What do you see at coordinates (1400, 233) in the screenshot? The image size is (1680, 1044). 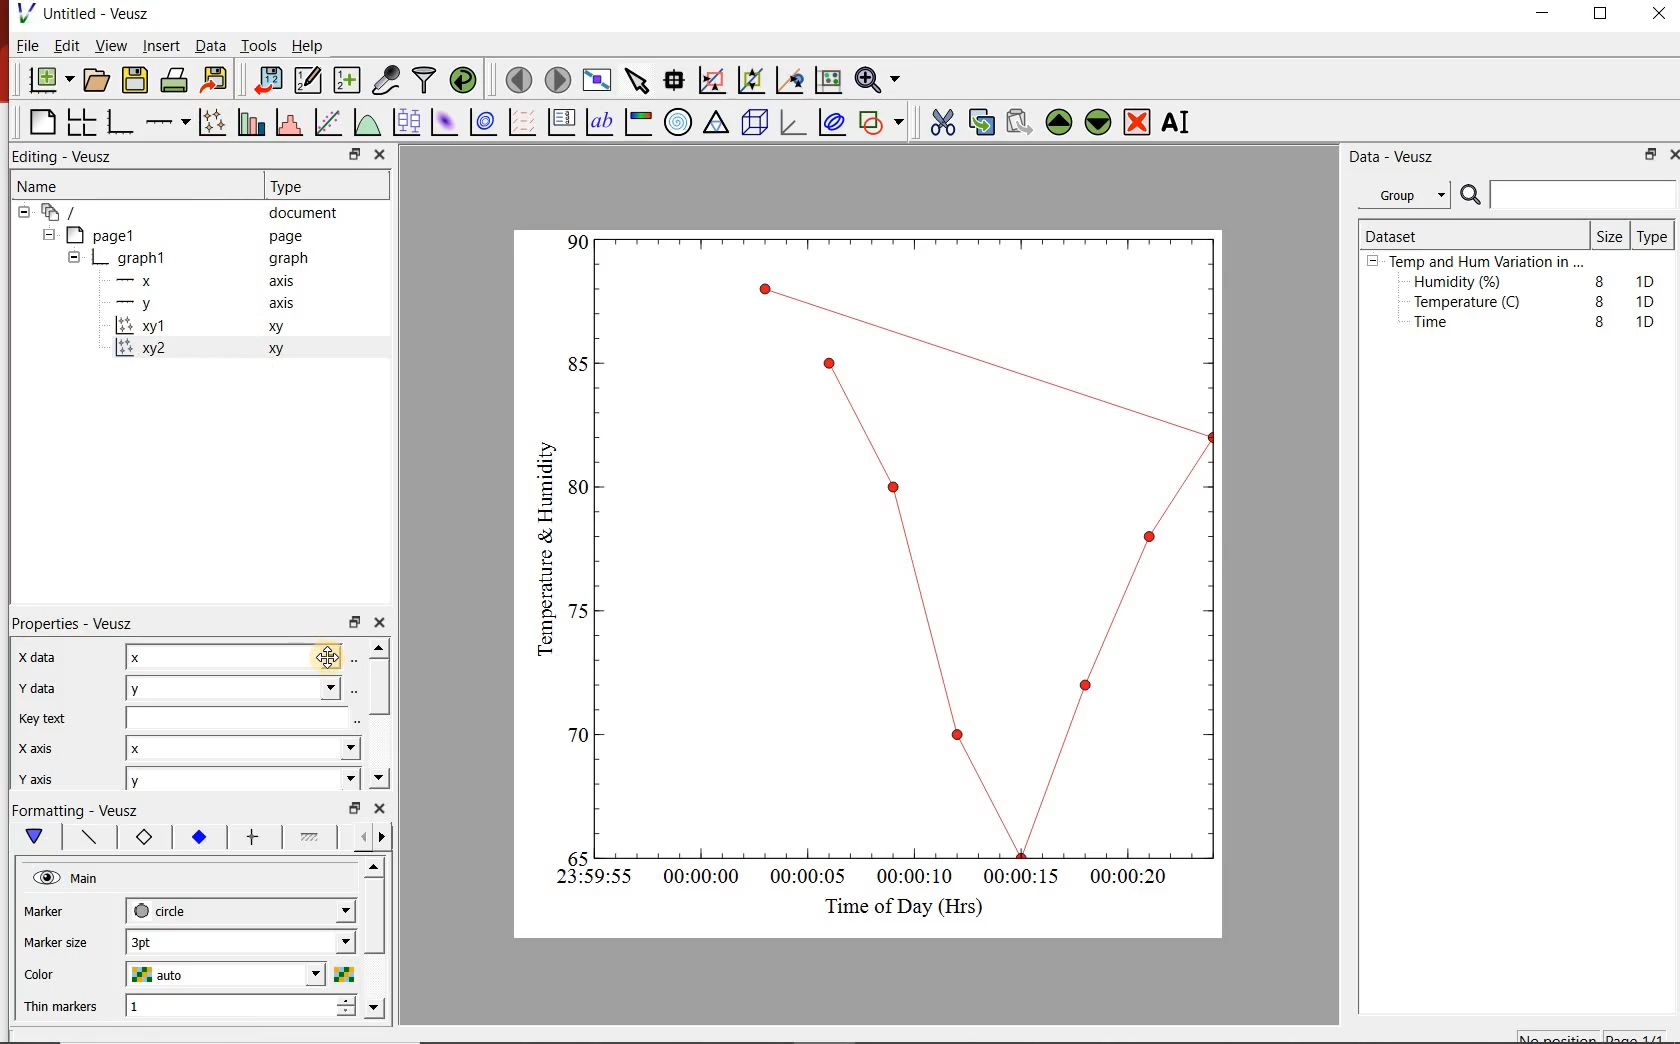 I see `Dataset` at bounding box center [1400, 233].